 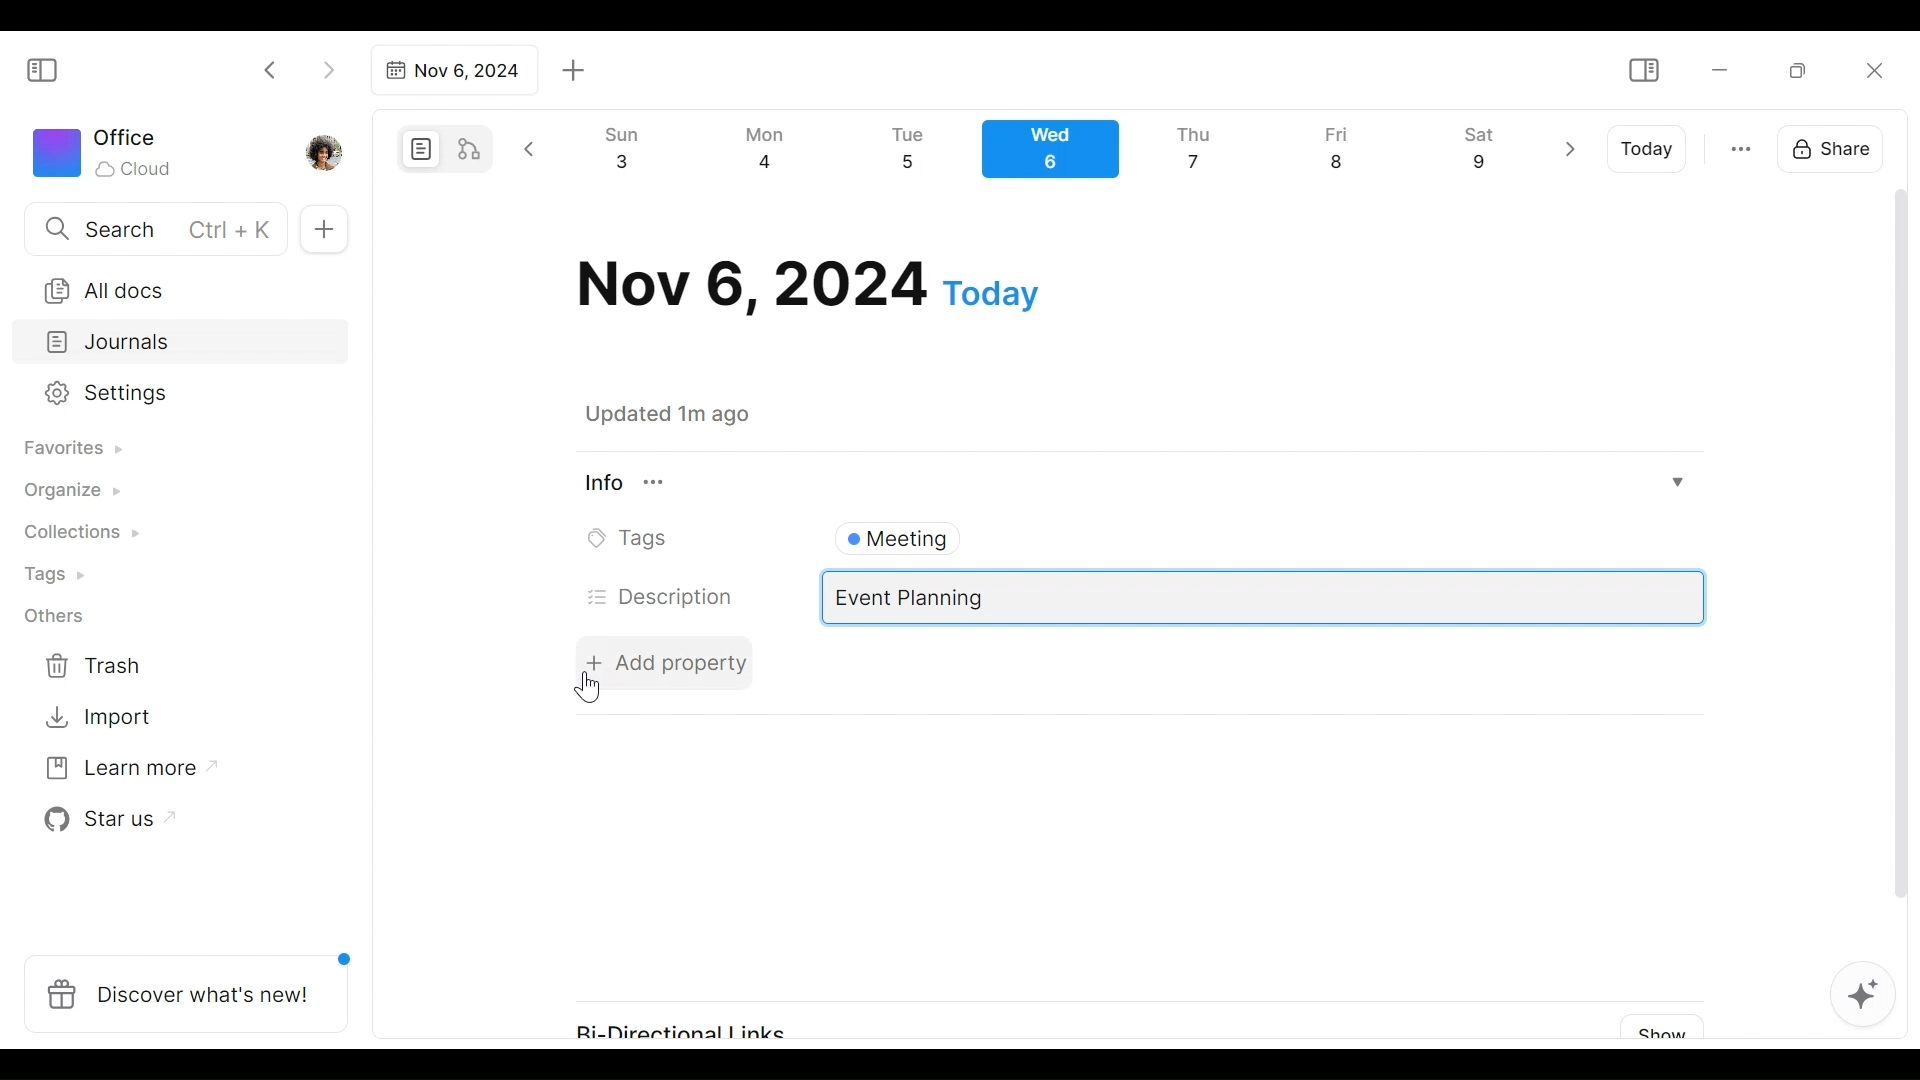 I want to click on Tab, so click(x=451, y=70).